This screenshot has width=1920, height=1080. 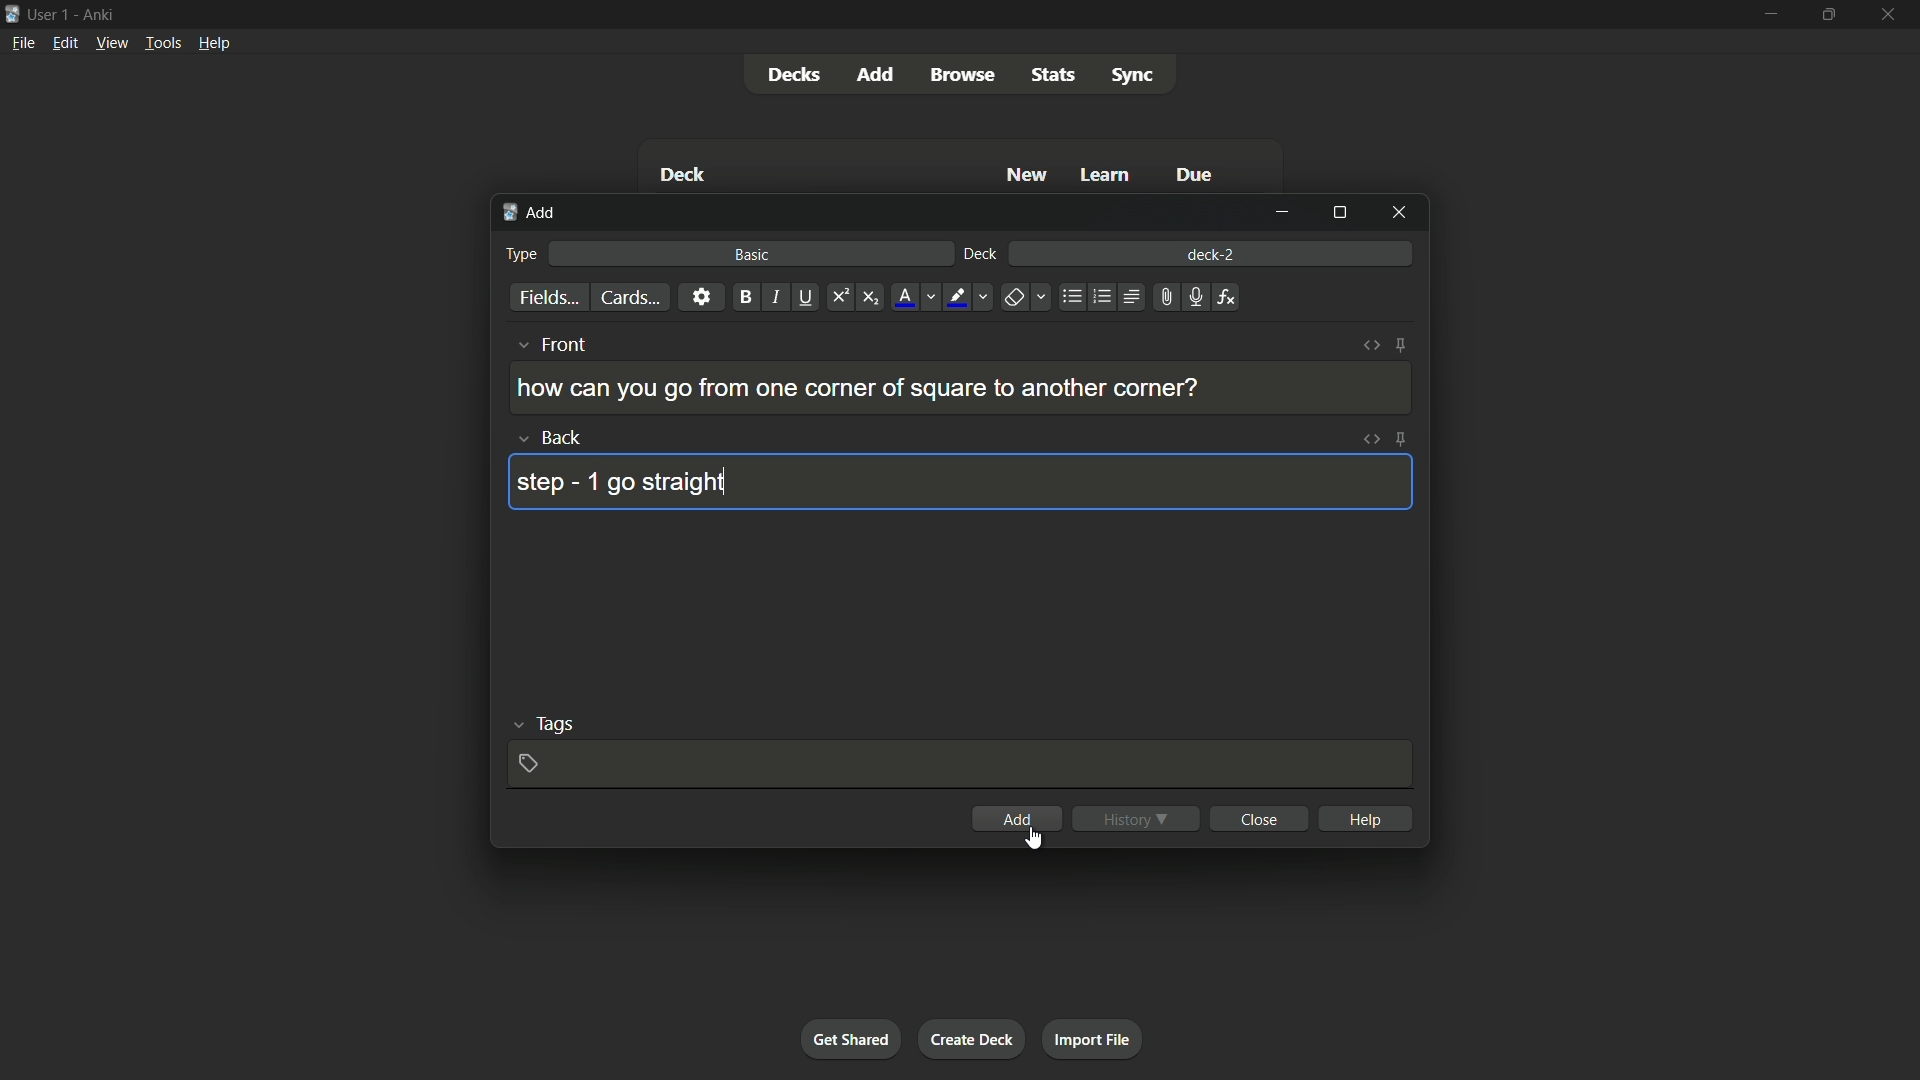 I want to click on deck, so click(x=687, y=174).